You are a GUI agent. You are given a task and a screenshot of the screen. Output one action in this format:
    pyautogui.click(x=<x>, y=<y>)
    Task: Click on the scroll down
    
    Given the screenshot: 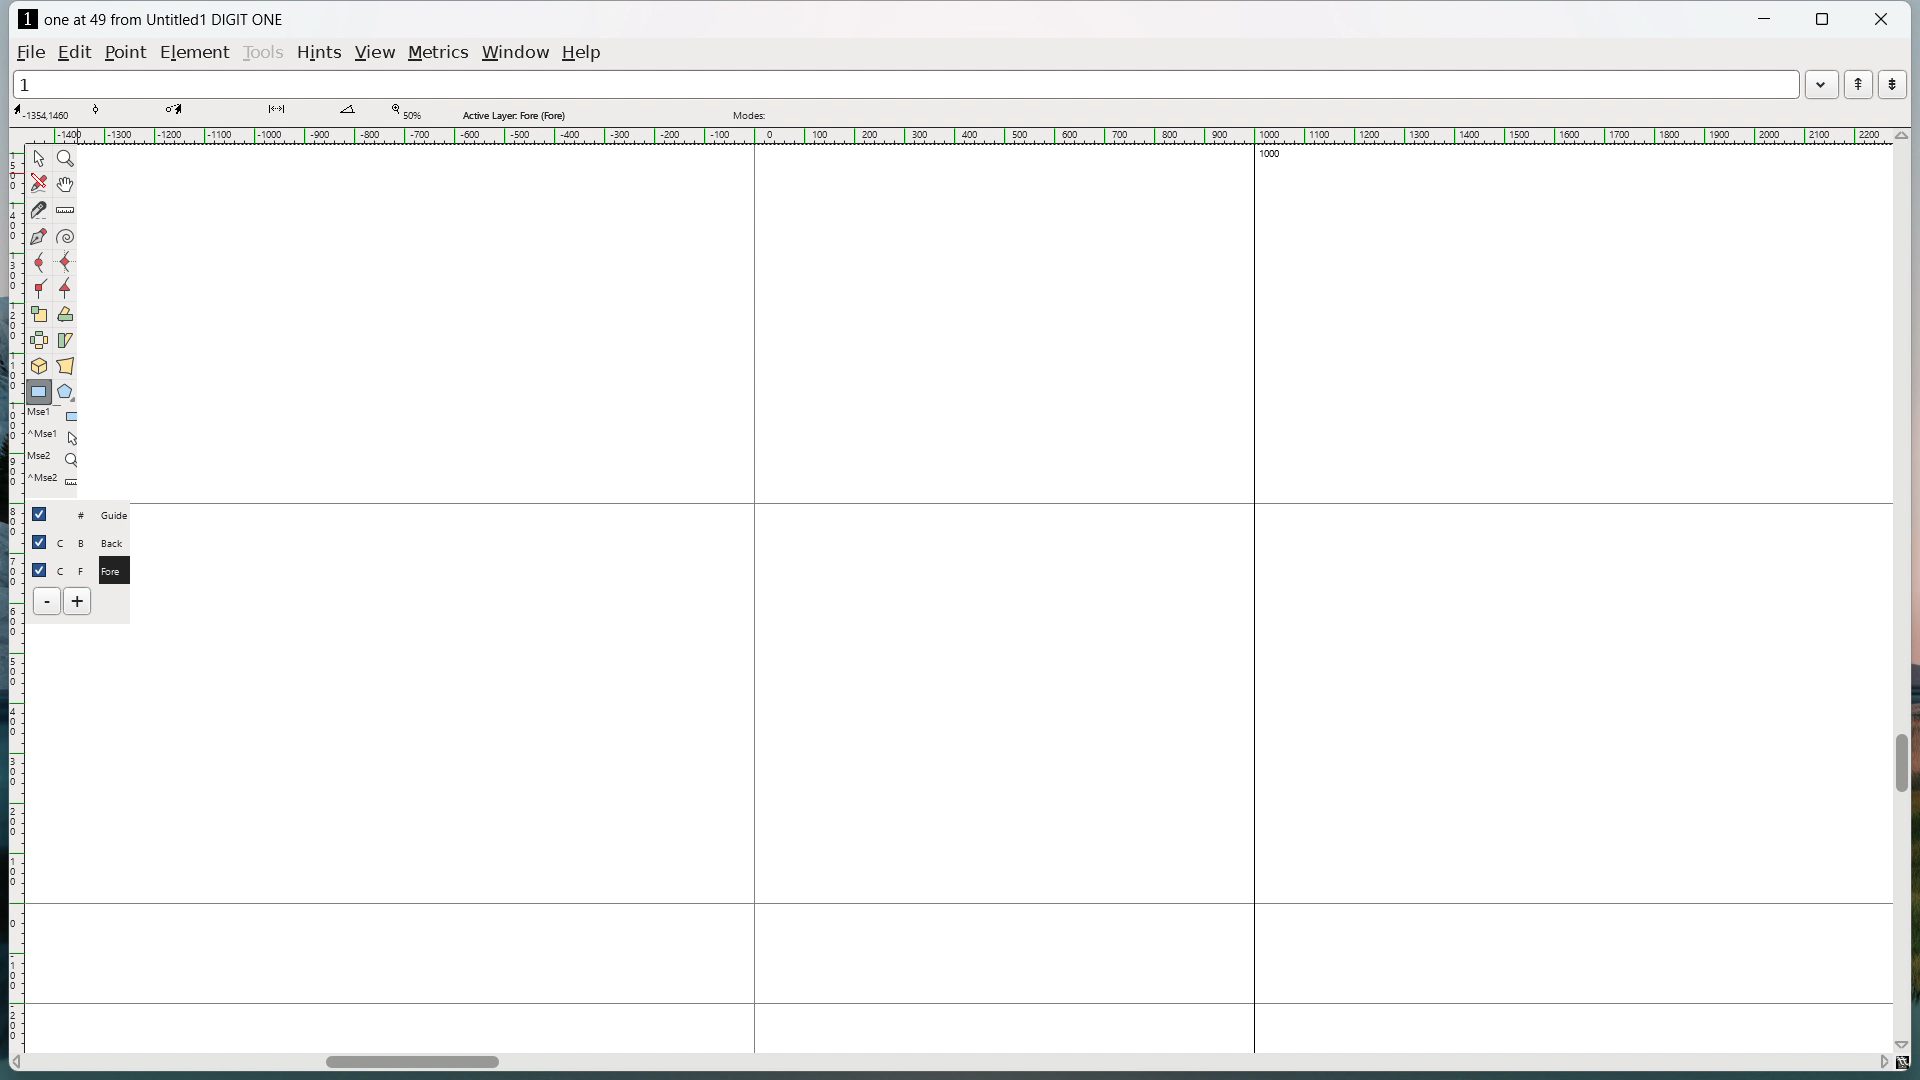 What is the action you would take?
    pyautogui.click(x=1907, y=1041)
    